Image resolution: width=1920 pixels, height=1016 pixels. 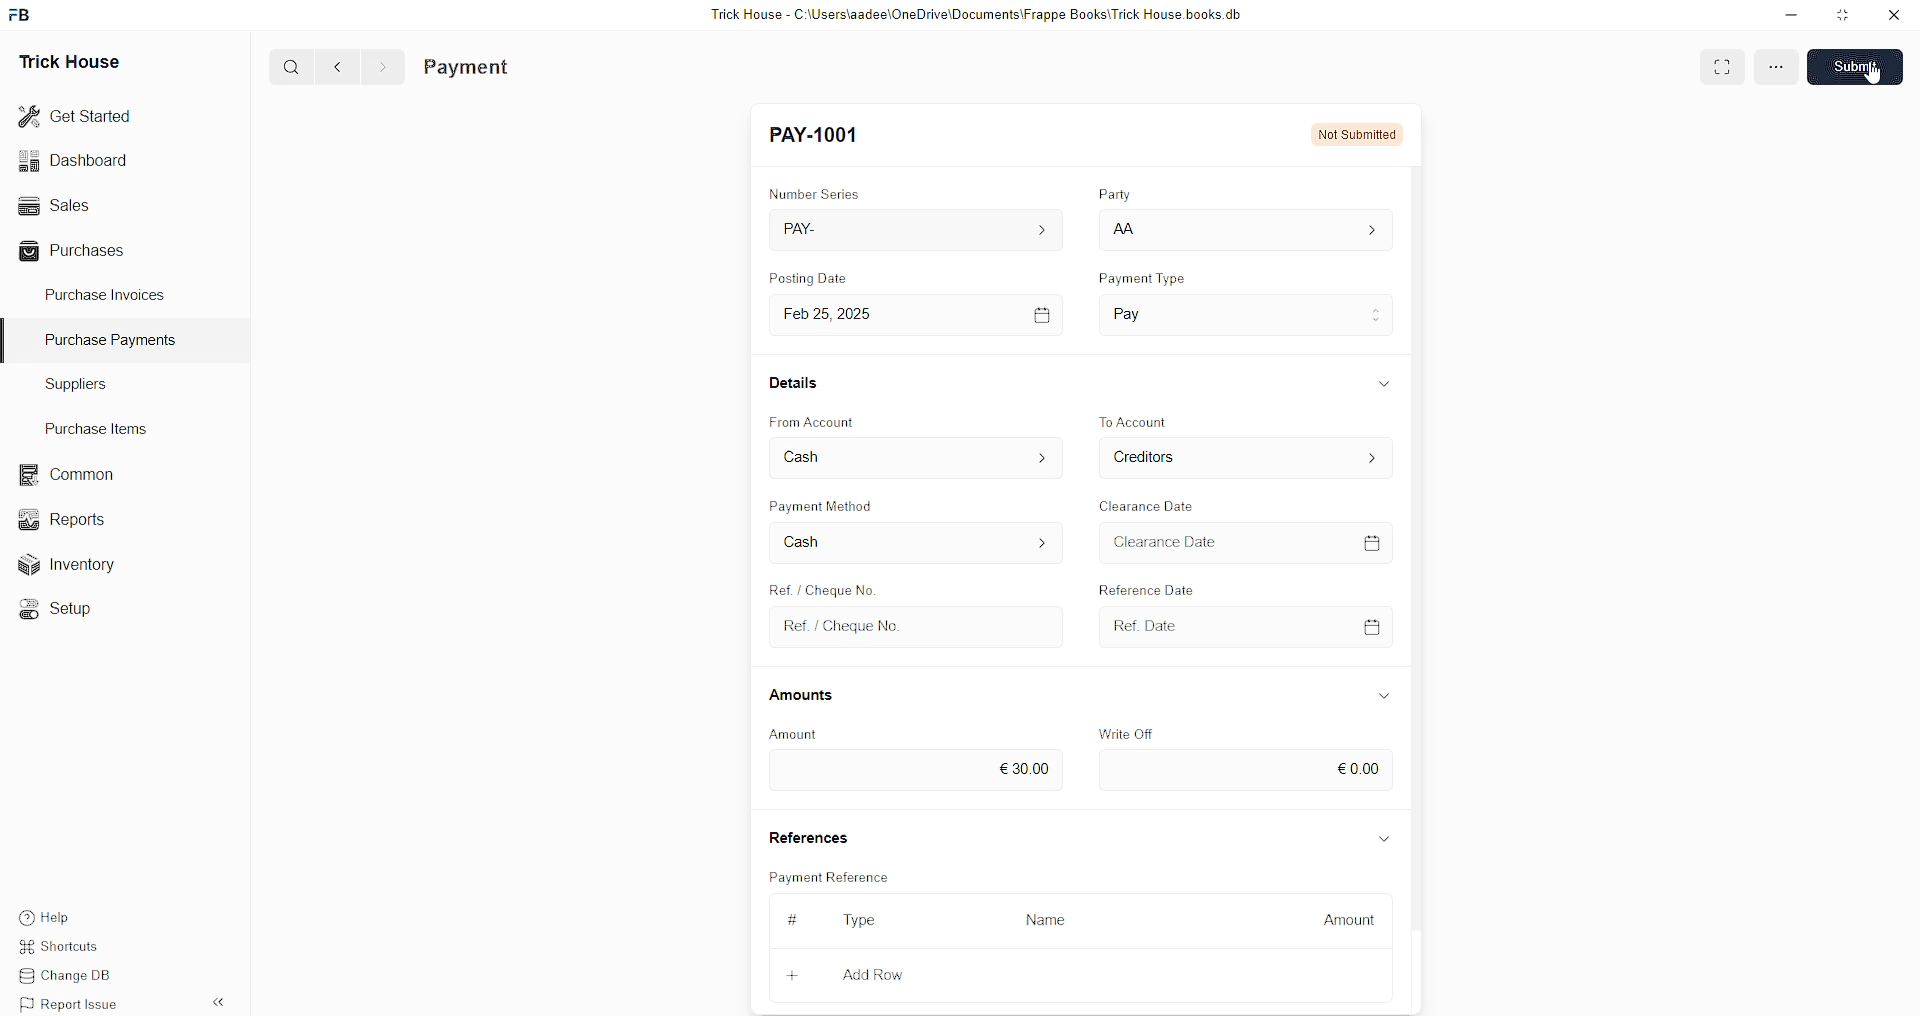 What do you see at coordinates (814, 696) in the screenshot?
I see `Amounts` at bounding box center [814, 696].